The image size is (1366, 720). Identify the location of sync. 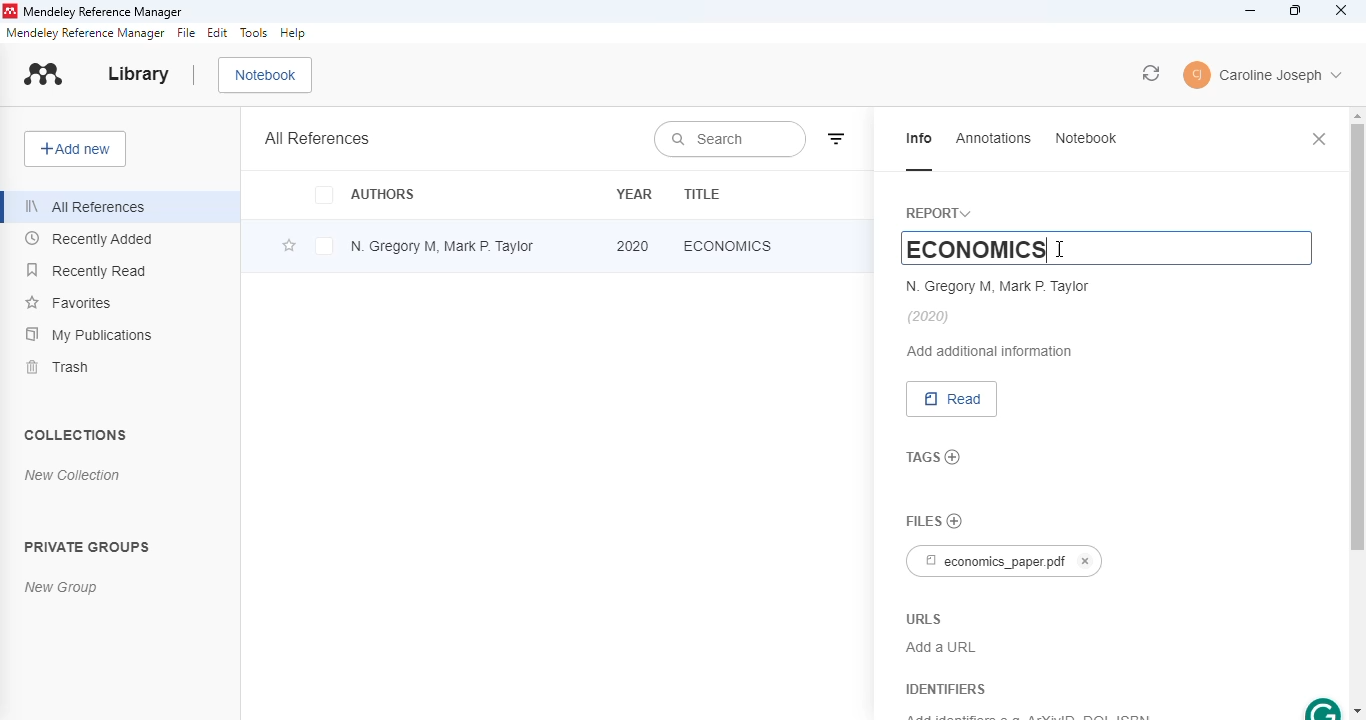
(1151, 74).